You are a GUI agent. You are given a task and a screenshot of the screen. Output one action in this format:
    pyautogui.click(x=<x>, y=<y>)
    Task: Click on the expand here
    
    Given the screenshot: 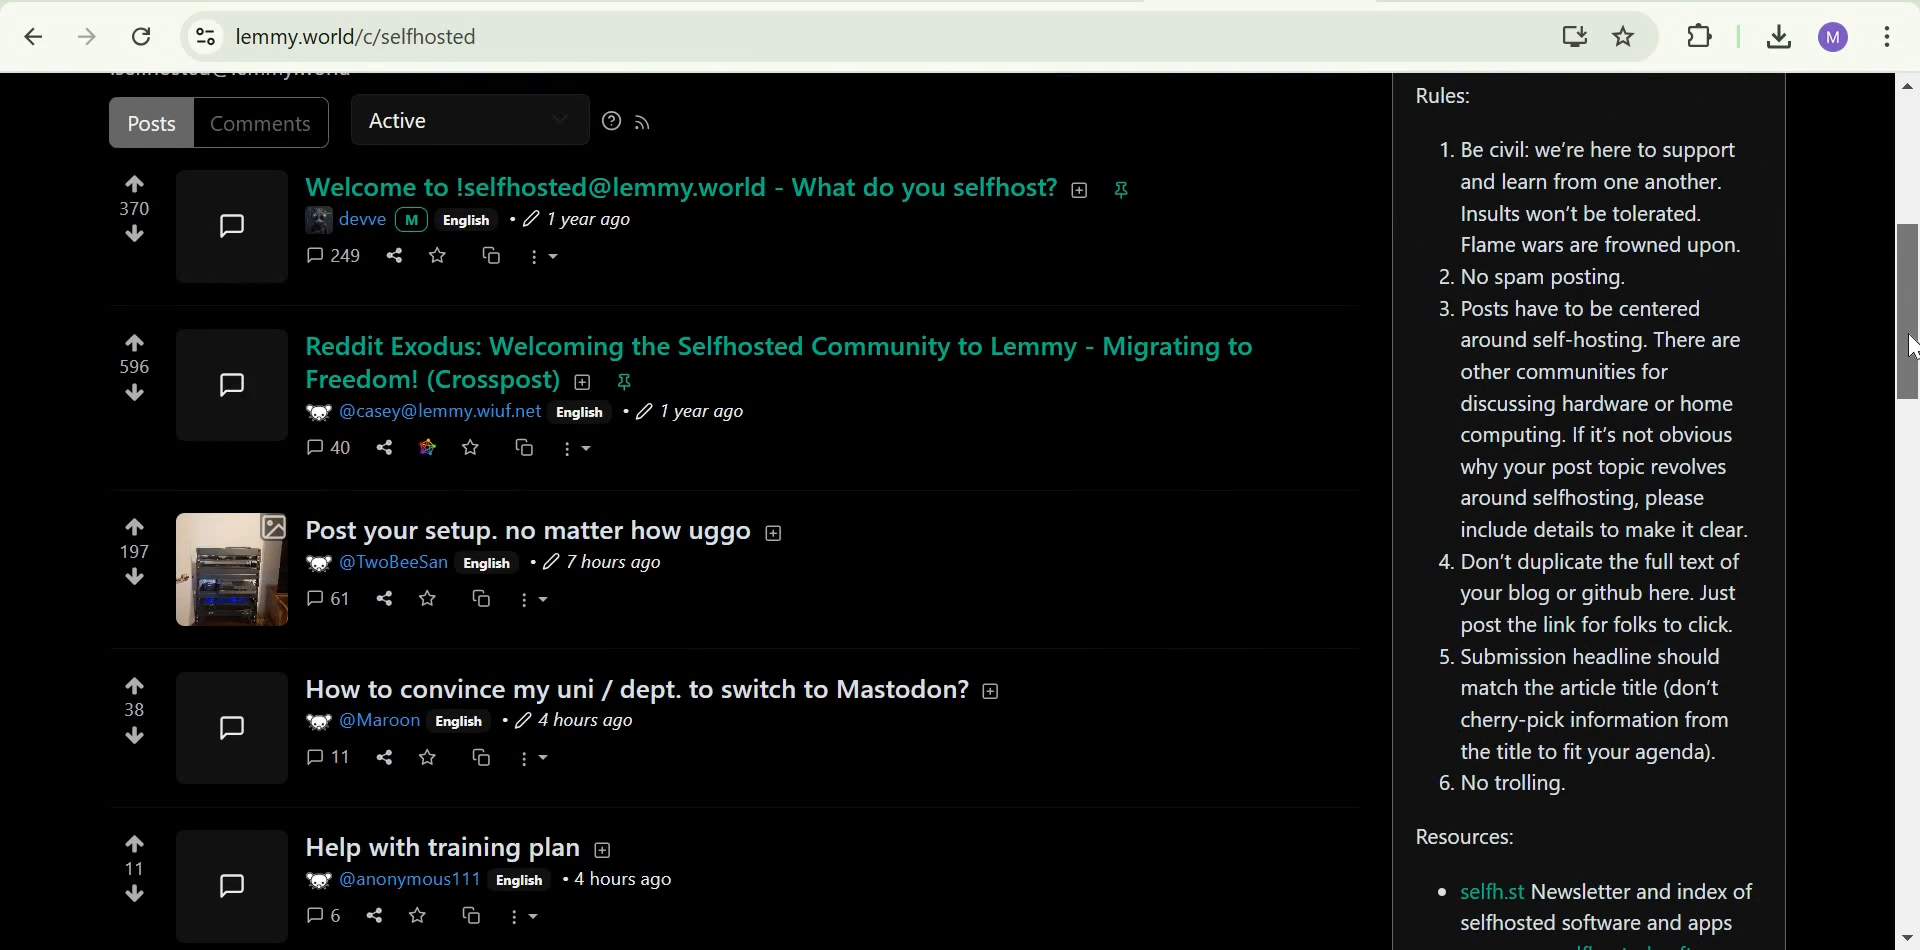 What is the action you would take?
    pyautogui.click(x=233, y=225)
    